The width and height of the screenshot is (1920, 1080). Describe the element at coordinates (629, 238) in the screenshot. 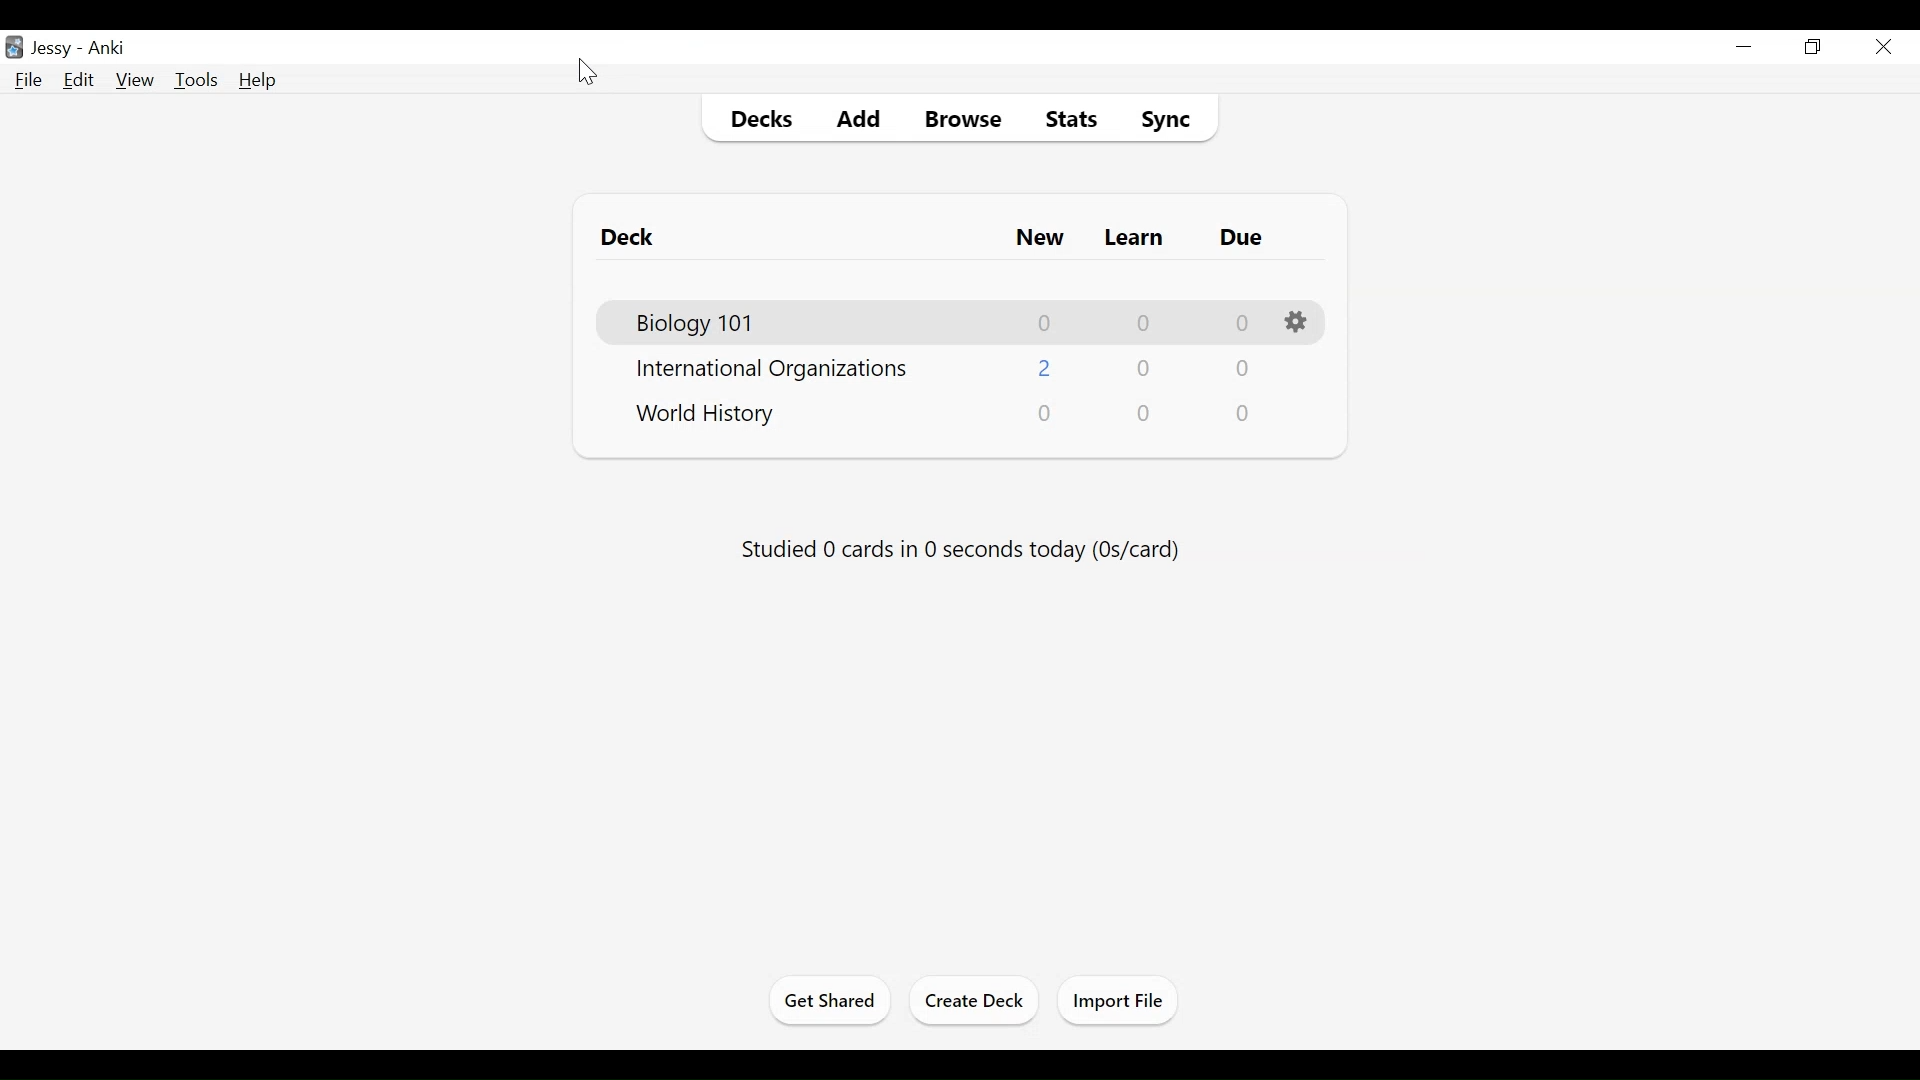

I see `Deck` at that location.